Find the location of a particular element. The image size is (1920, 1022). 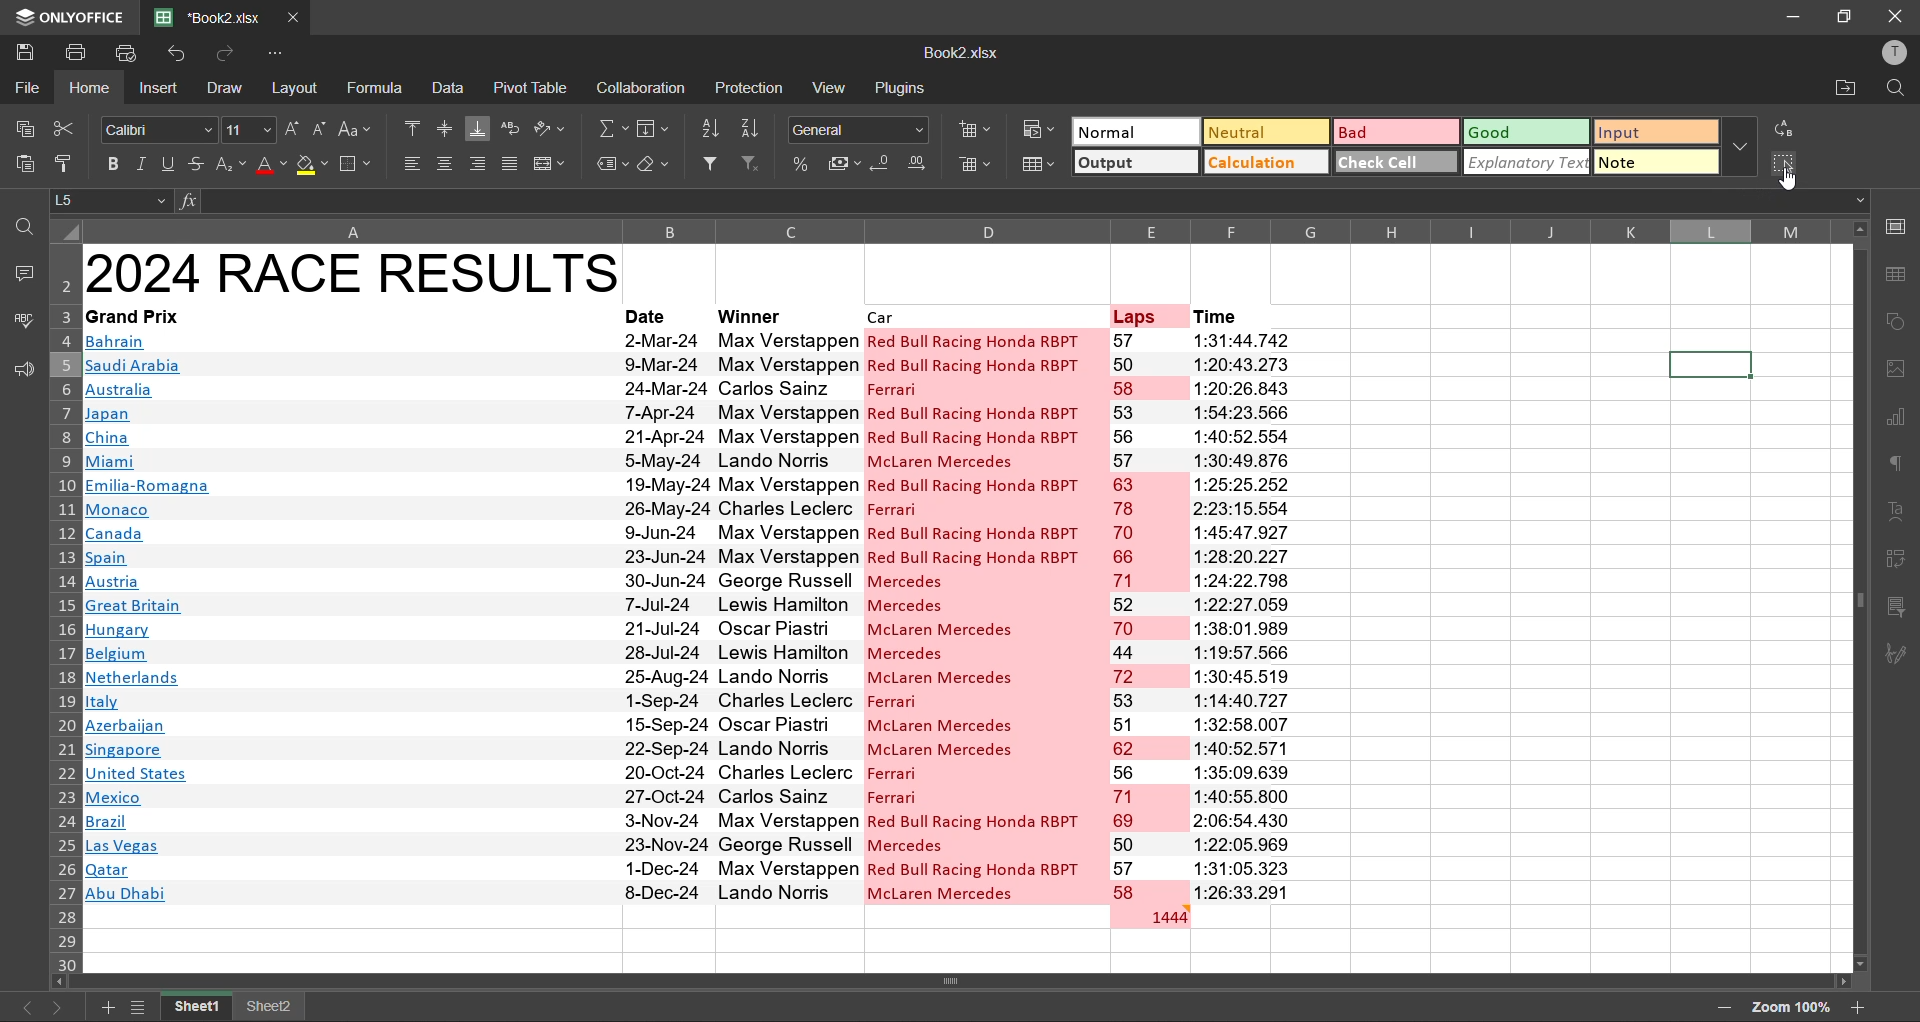

home is located at coordinates (92, 89).